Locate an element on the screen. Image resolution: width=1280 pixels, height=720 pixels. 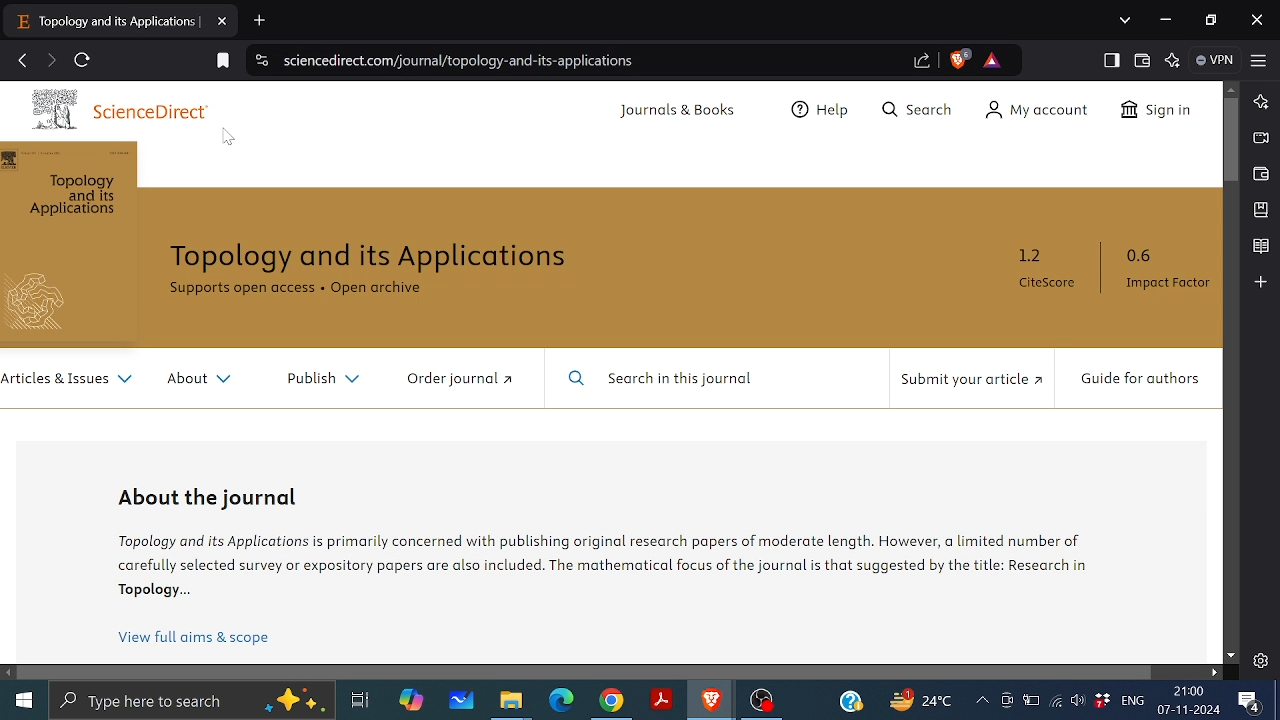
Horizontal scrollbar is located at coordinates (585, 672).